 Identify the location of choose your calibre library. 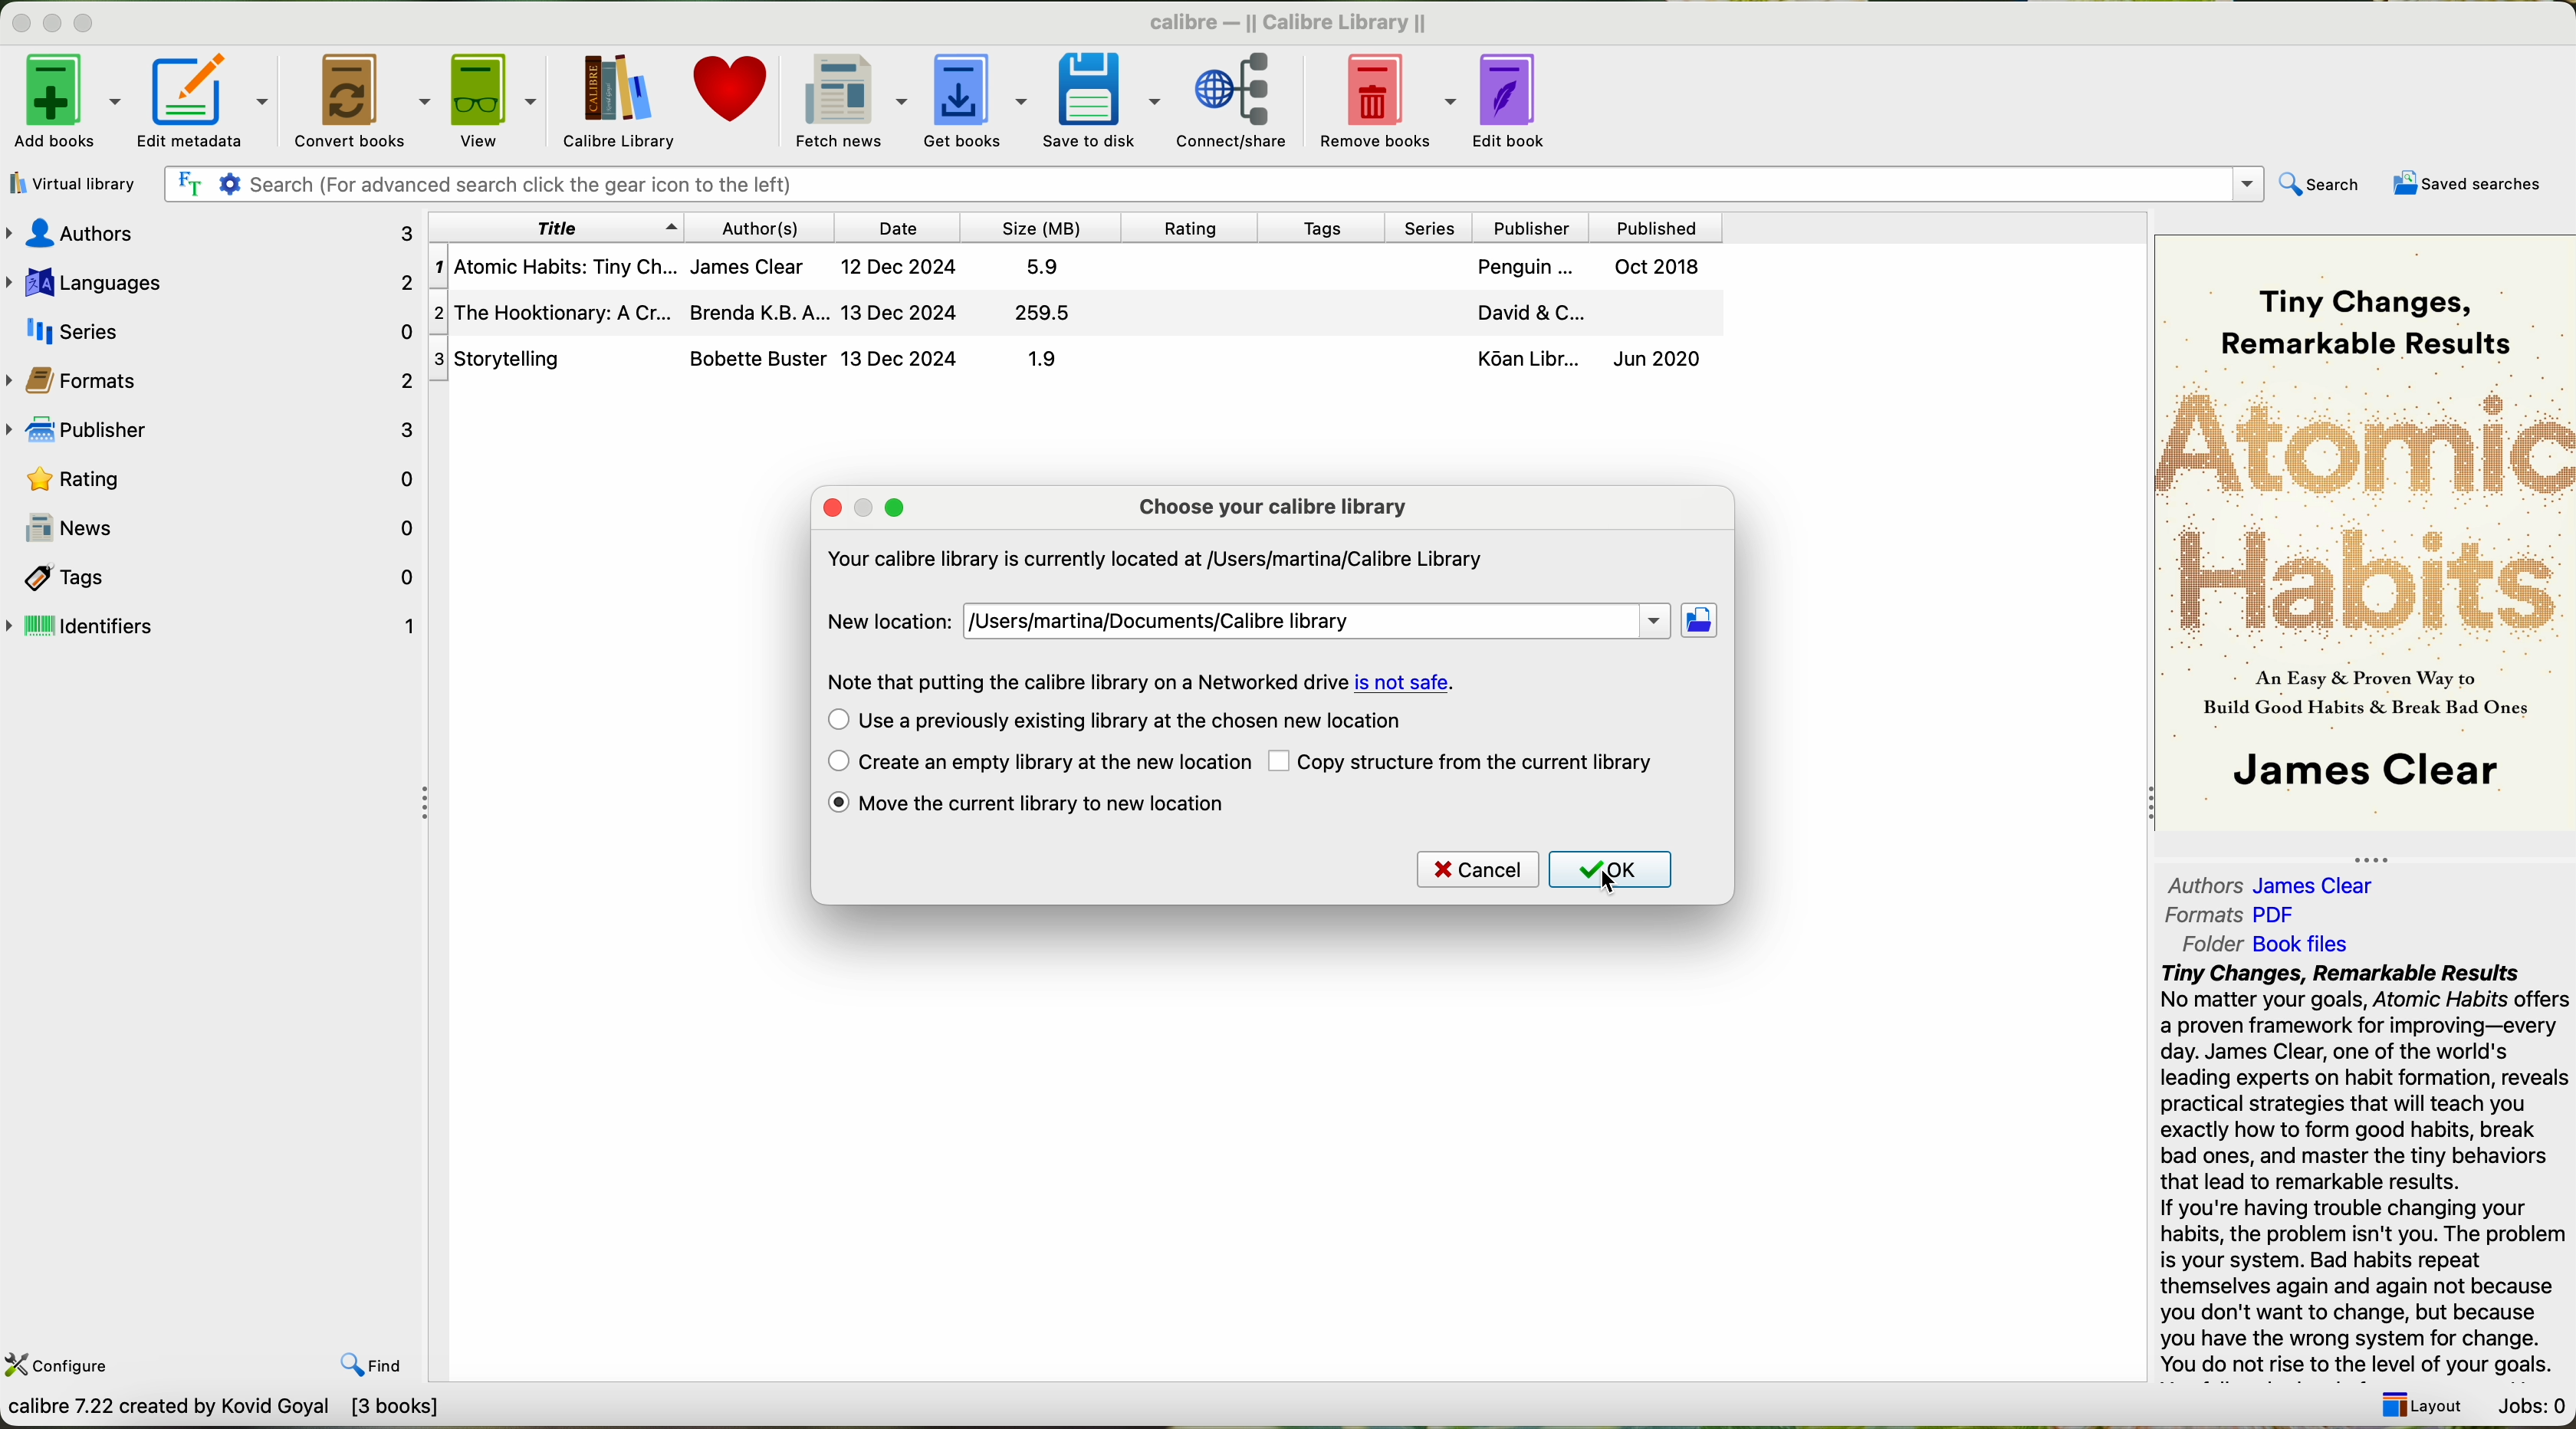
(1273, 506).